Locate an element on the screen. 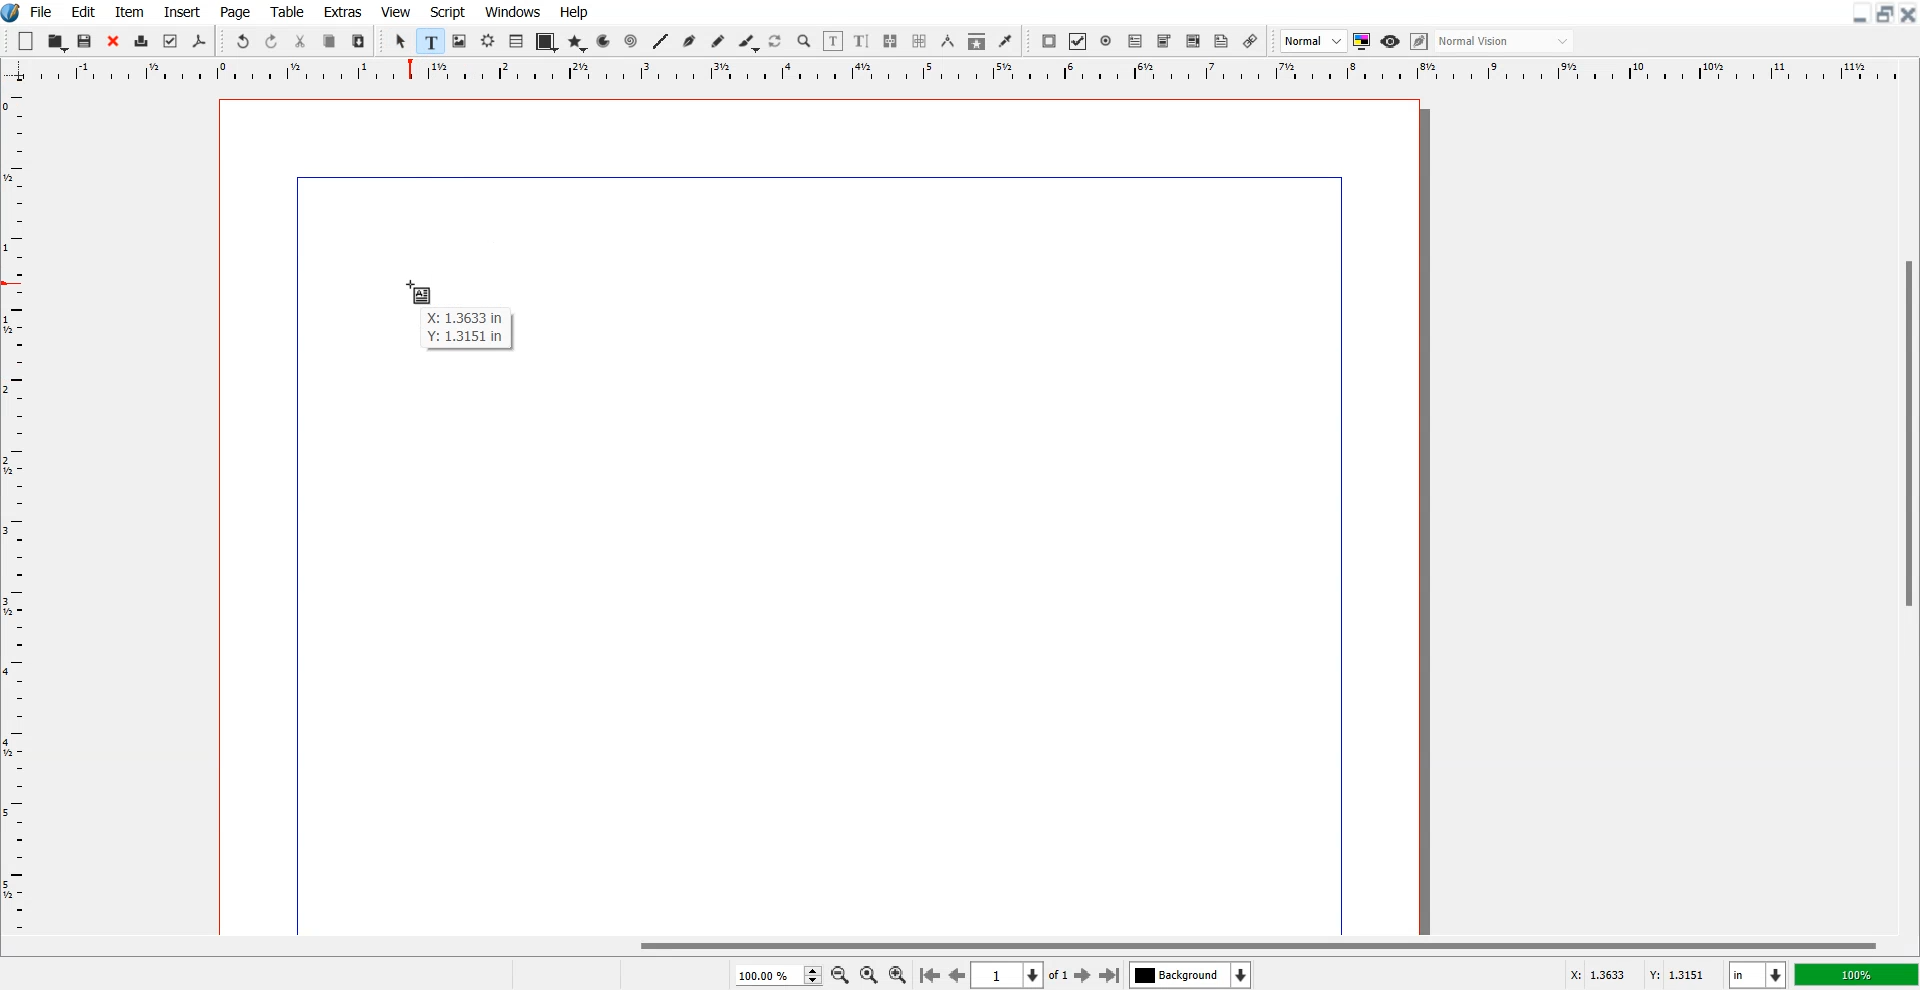 The height and width of the screenshot is (990, 1920). Preflight verifier is located at coordinates (169, 41).